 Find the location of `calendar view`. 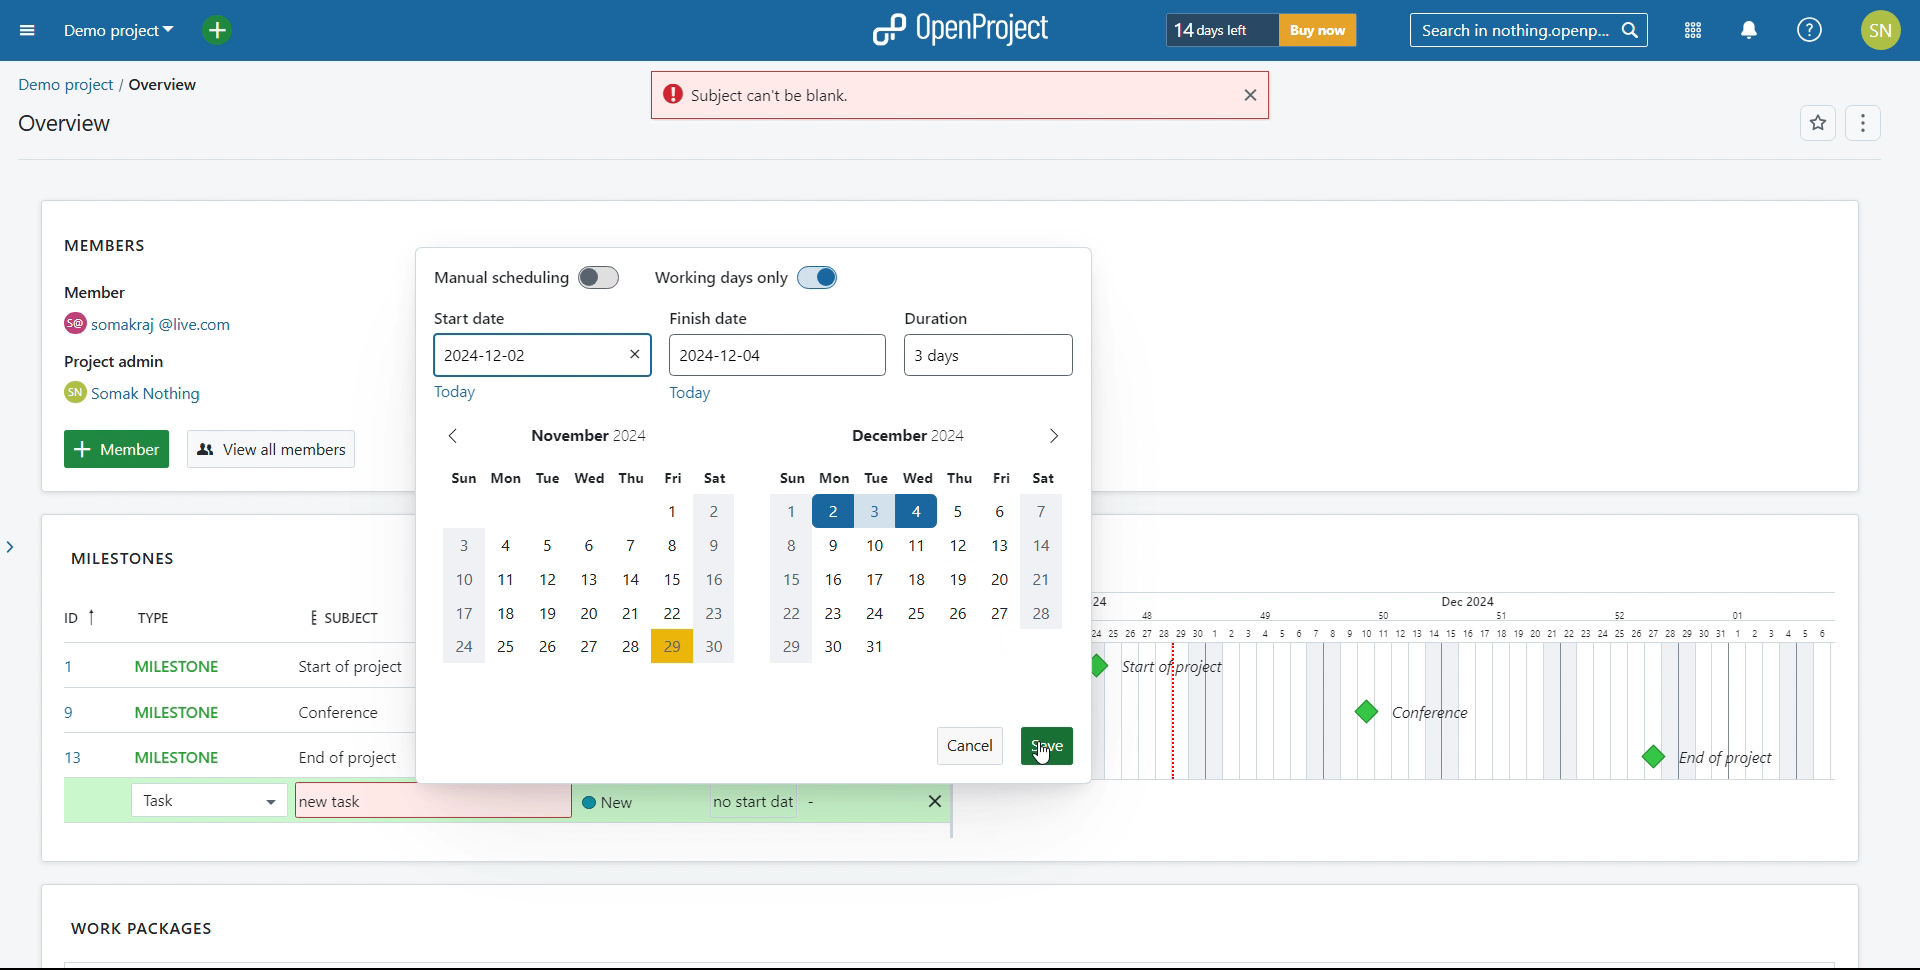

calendar view is located at coordinates (1458, 687).